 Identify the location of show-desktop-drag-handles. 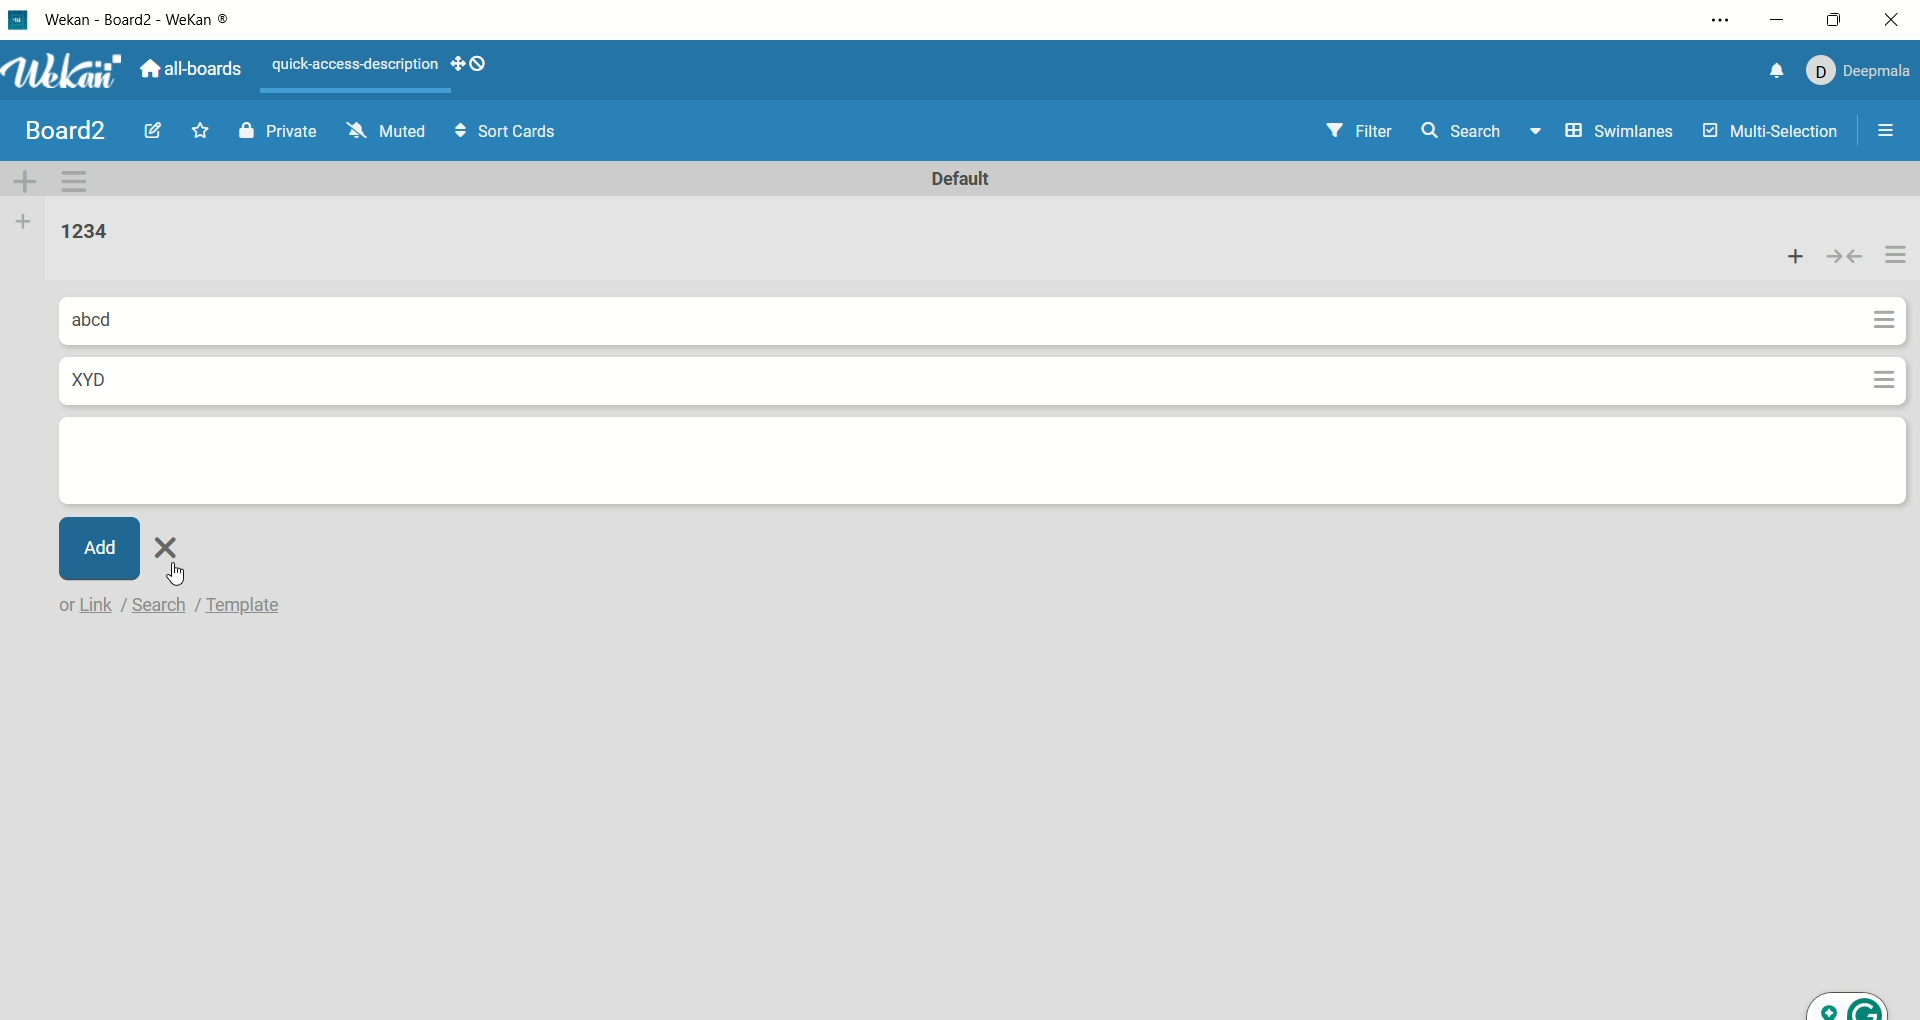
(479, 64).